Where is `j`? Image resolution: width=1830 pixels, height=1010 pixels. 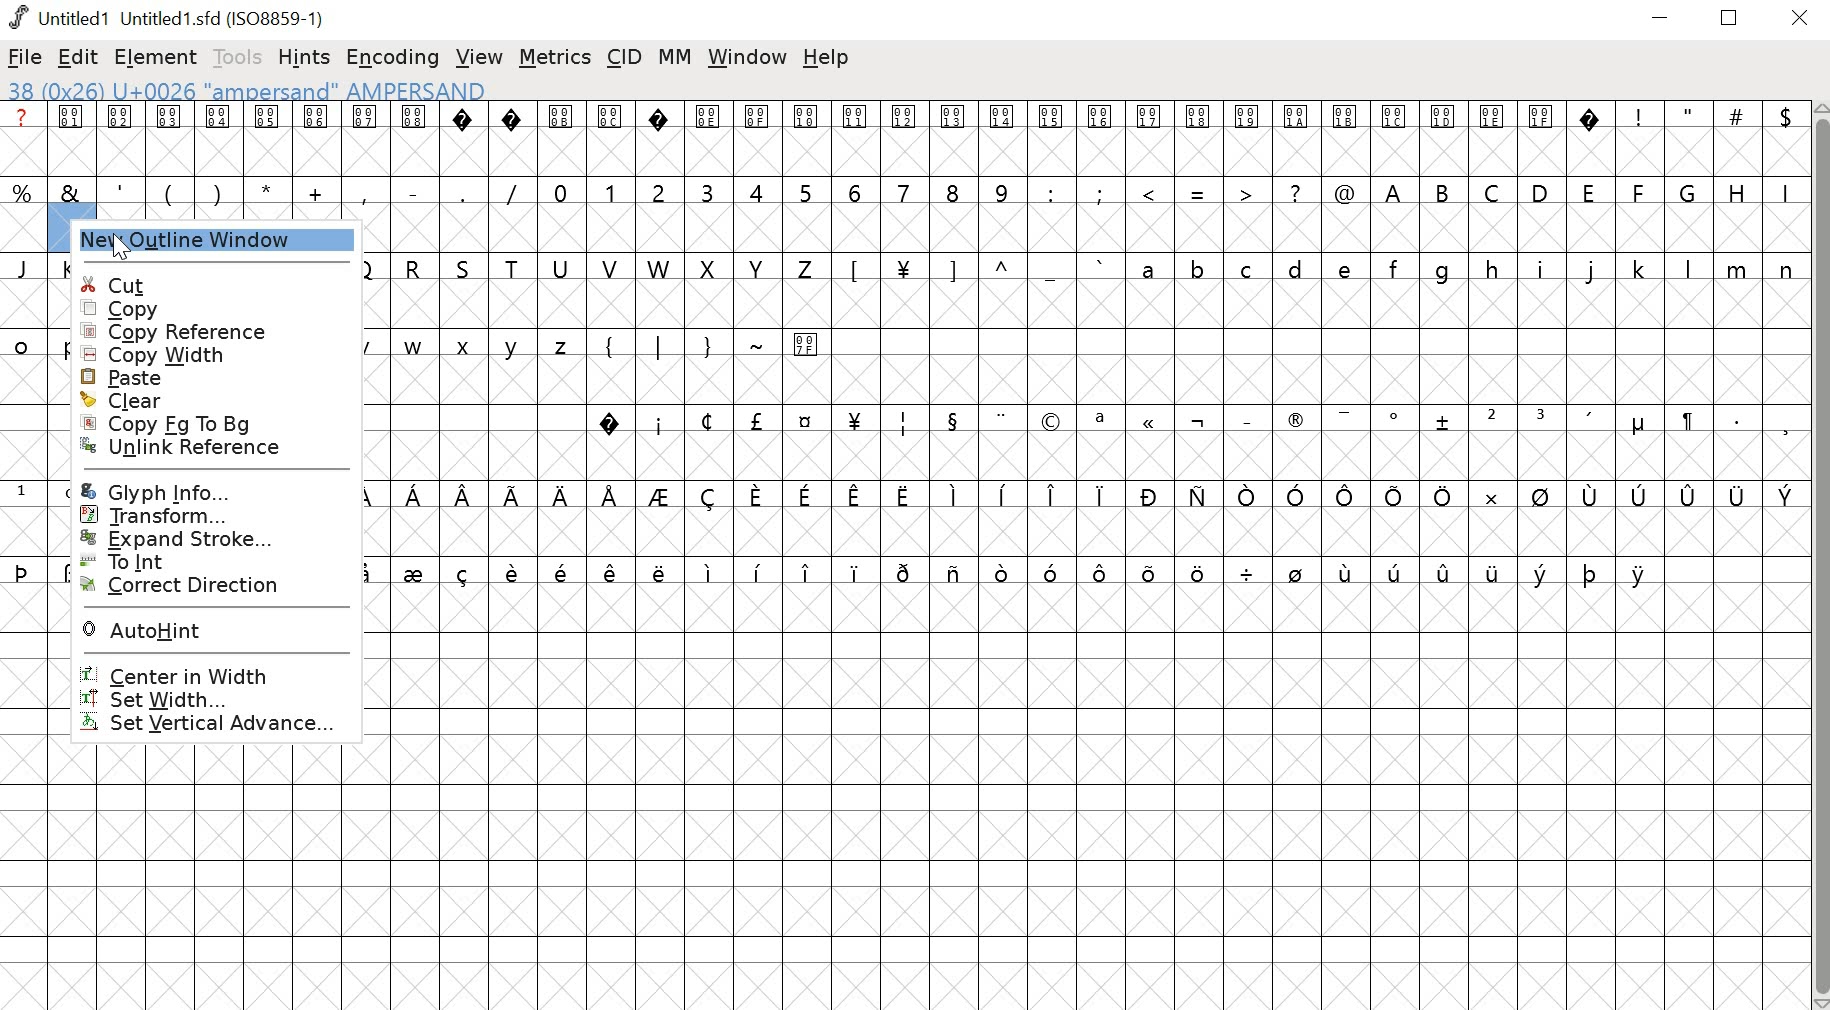
j is located at coordinates (1592, 271).